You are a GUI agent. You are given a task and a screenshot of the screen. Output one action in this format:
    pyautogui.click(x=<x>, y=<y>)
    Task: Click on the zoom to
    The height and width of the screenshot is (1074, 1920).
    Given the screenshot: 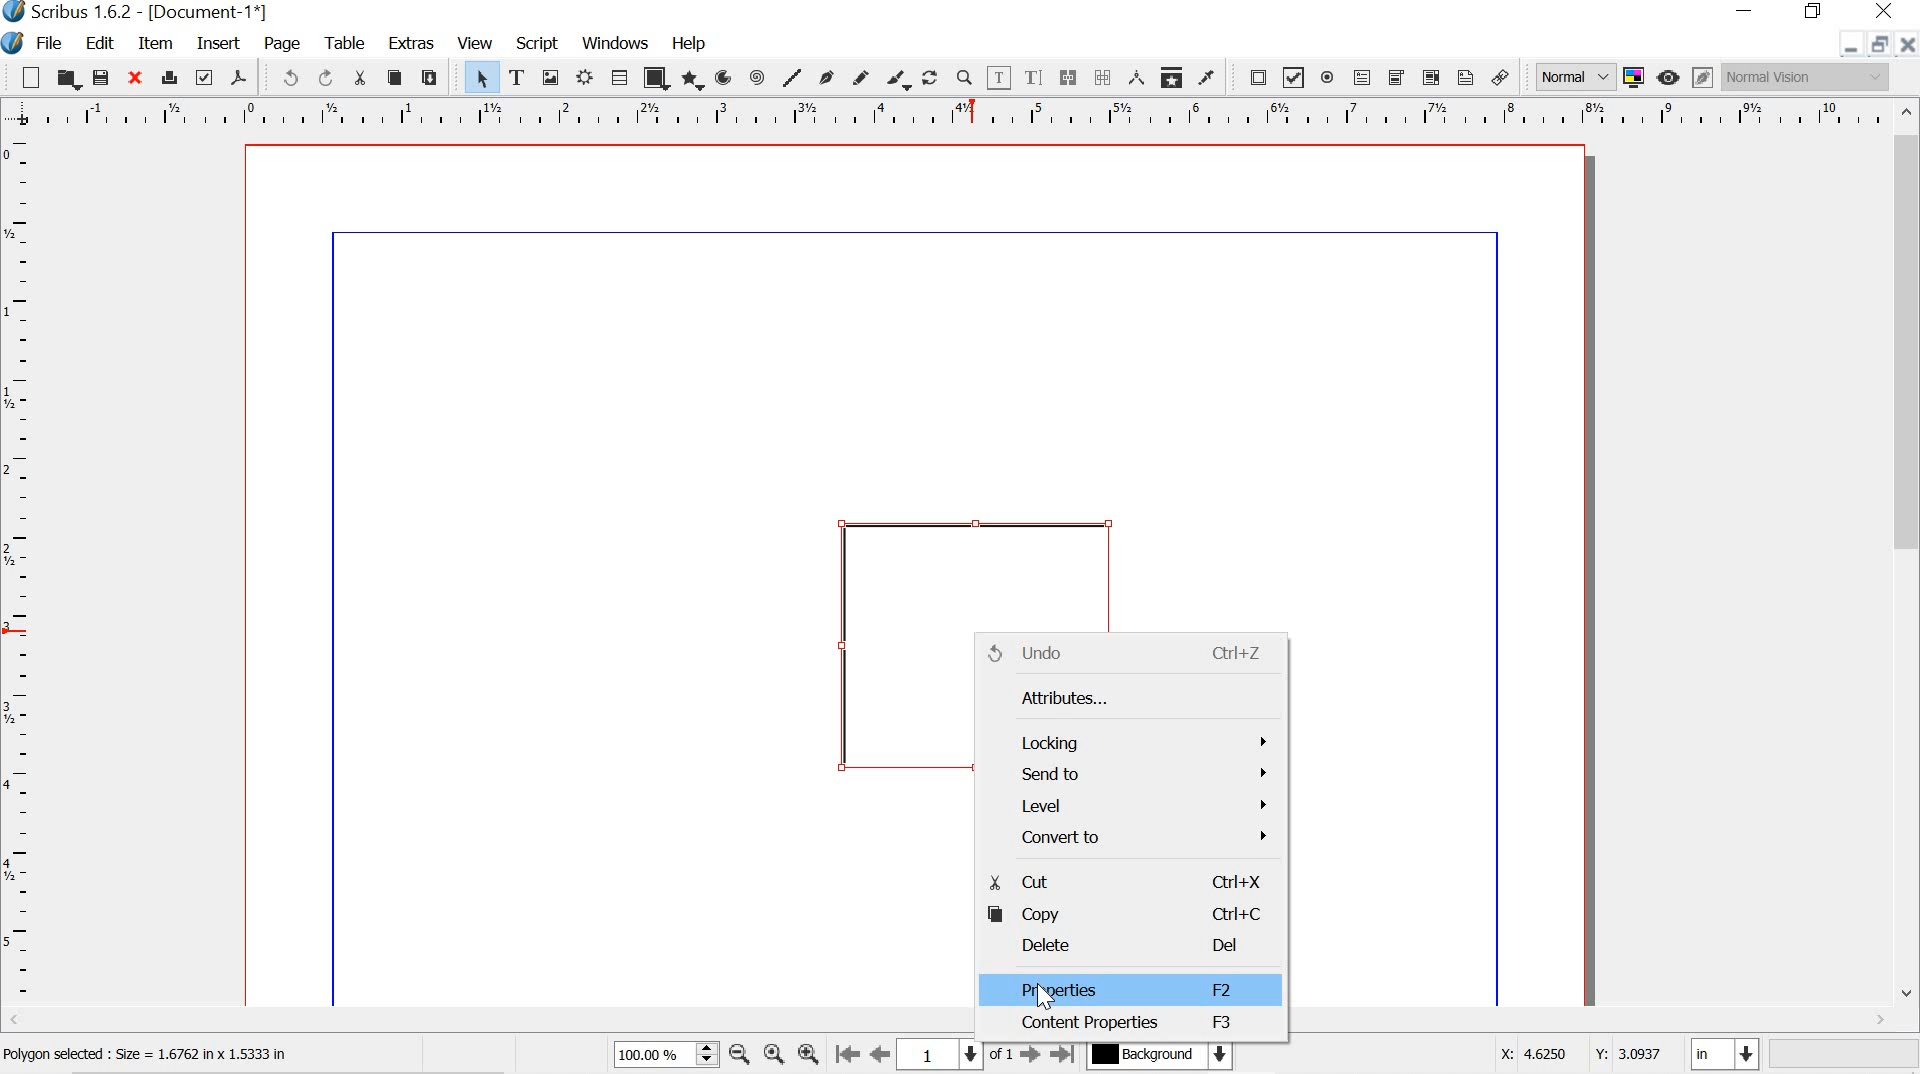 What is the action you would take?
    pyautogui.click(x=777, y=1056)
    